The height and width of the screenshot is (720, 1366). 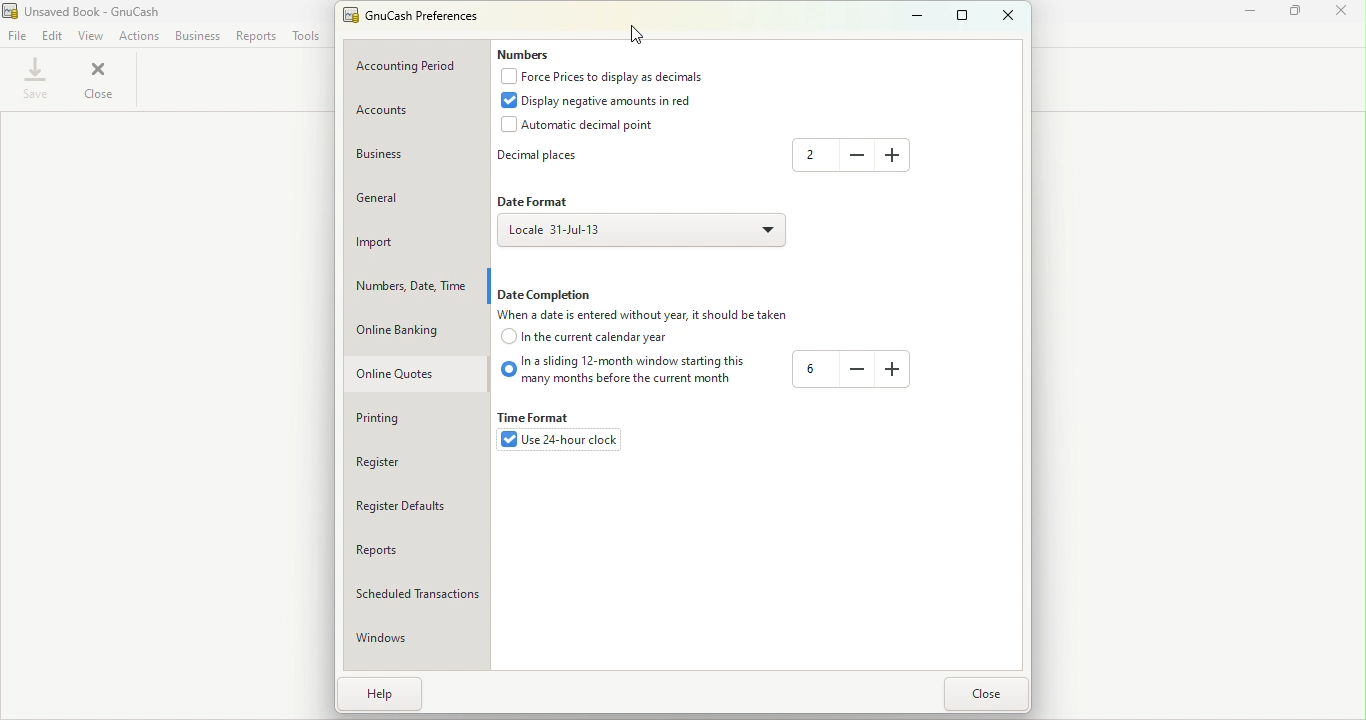 I want to click on View, so click(x=93, y=35).